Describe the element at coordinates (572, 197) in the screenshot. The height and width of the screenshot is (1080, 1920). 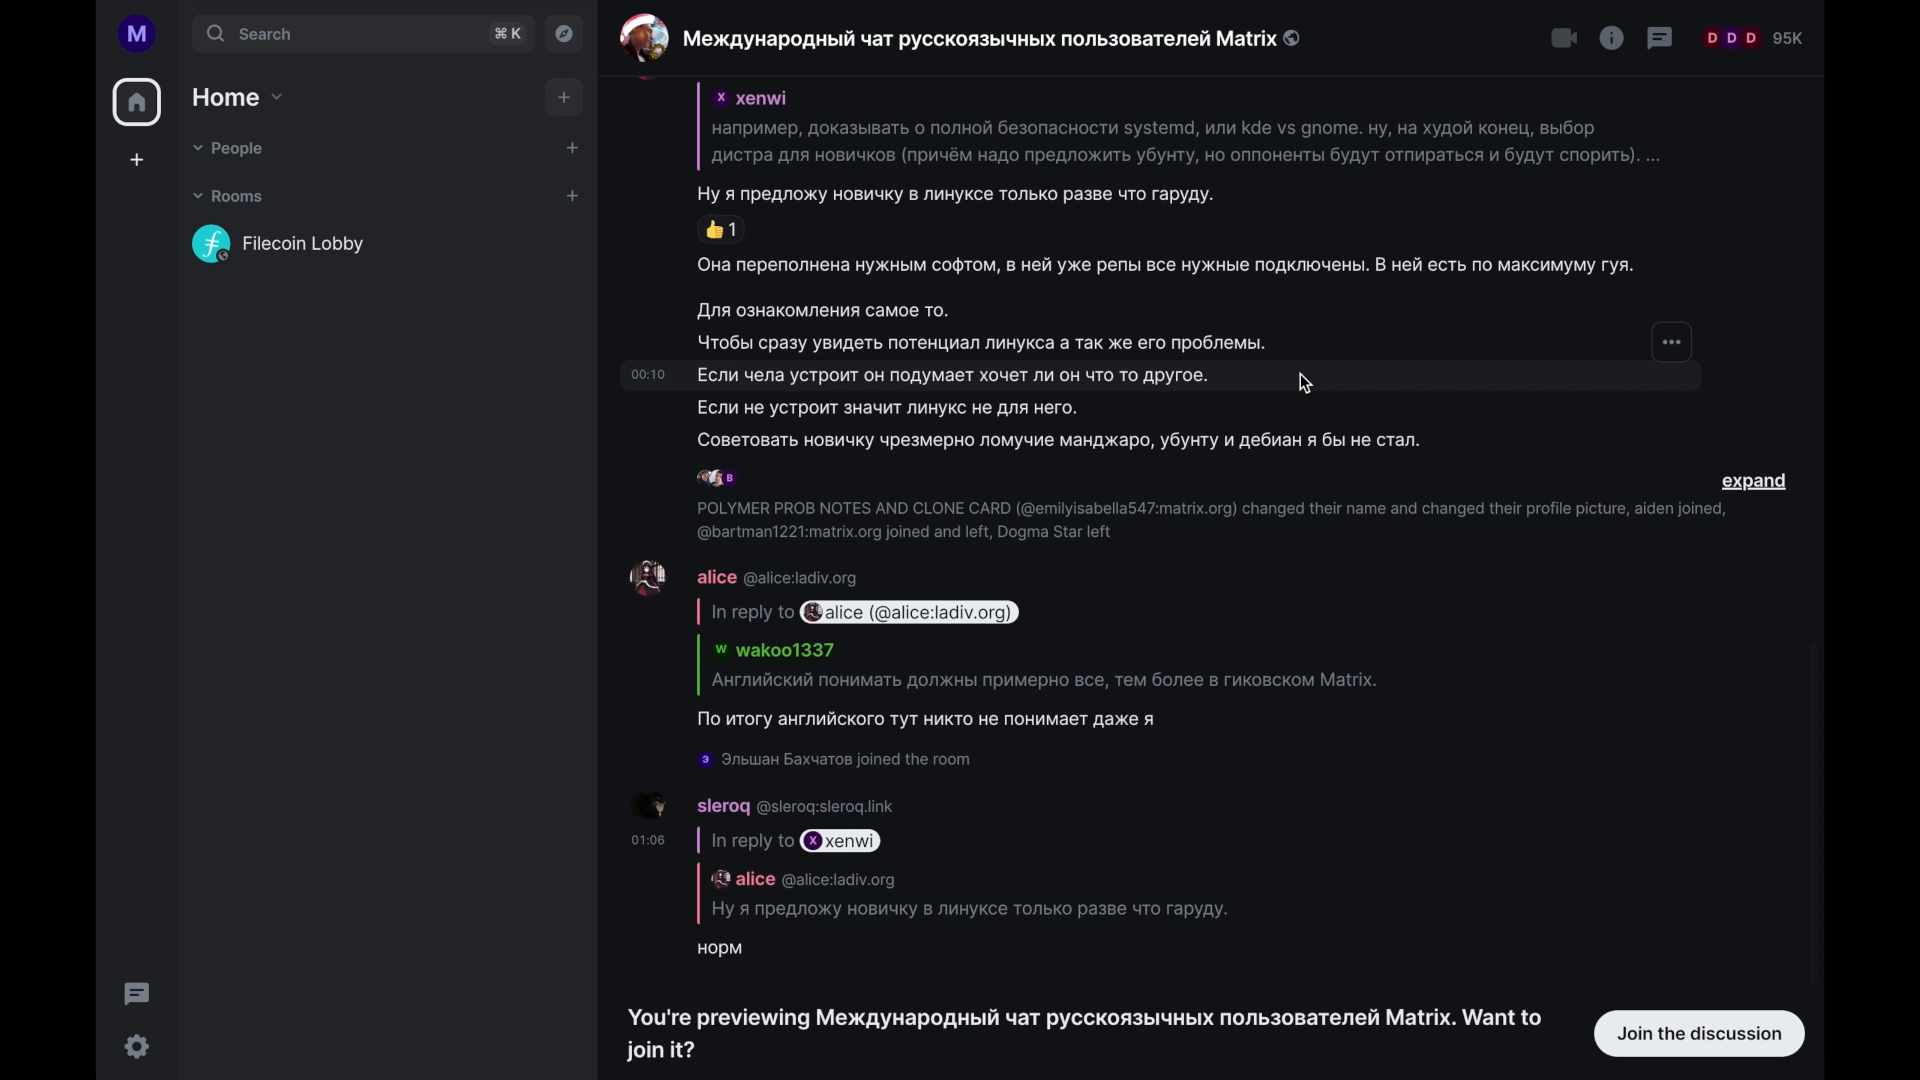
I see `add room` at that location.